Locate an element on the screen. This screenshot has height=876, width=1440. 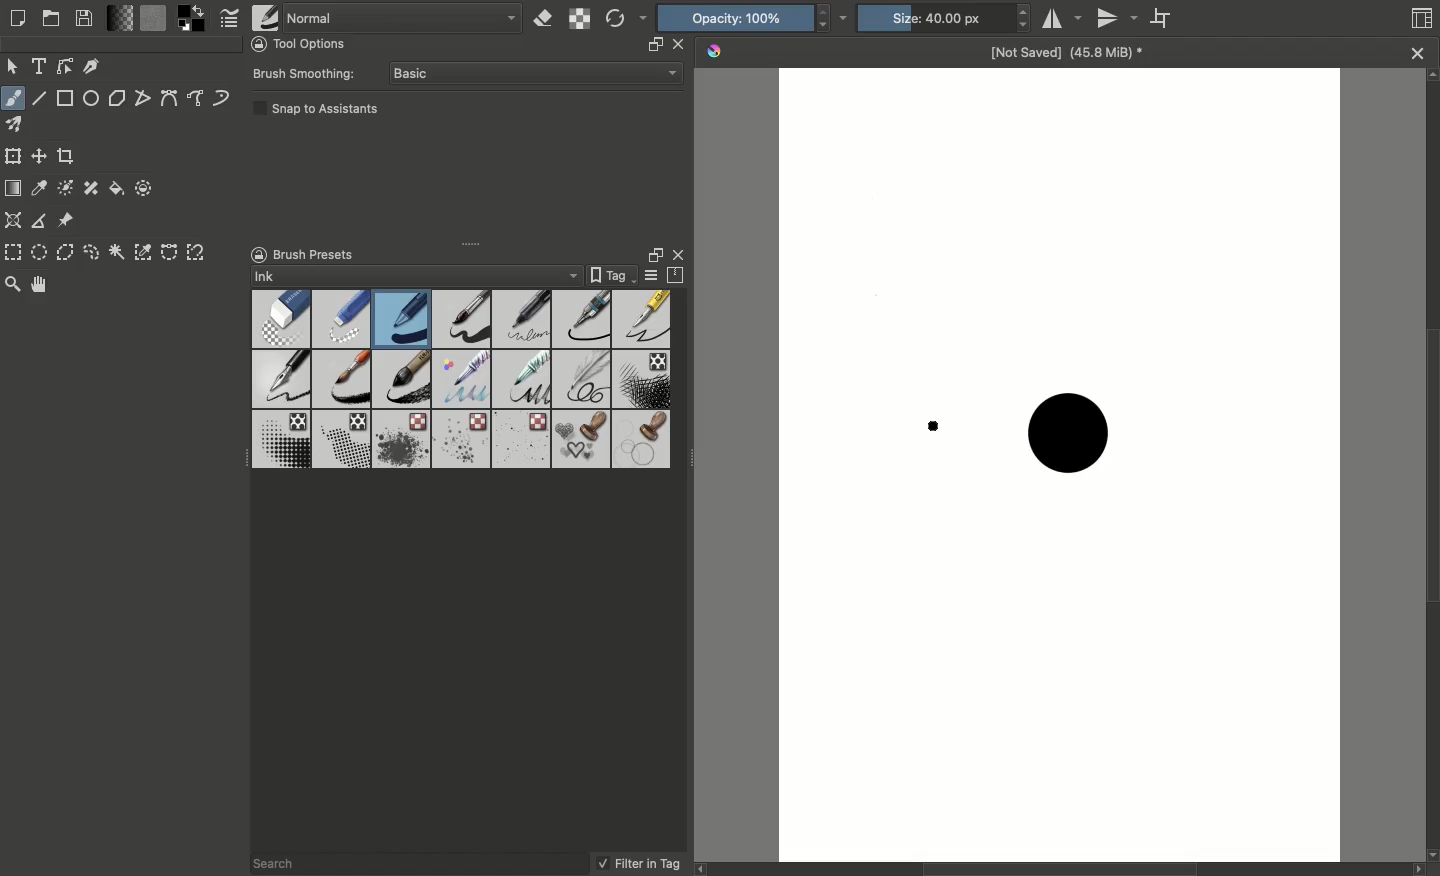
Polyline is located at coordinates (143, 98).